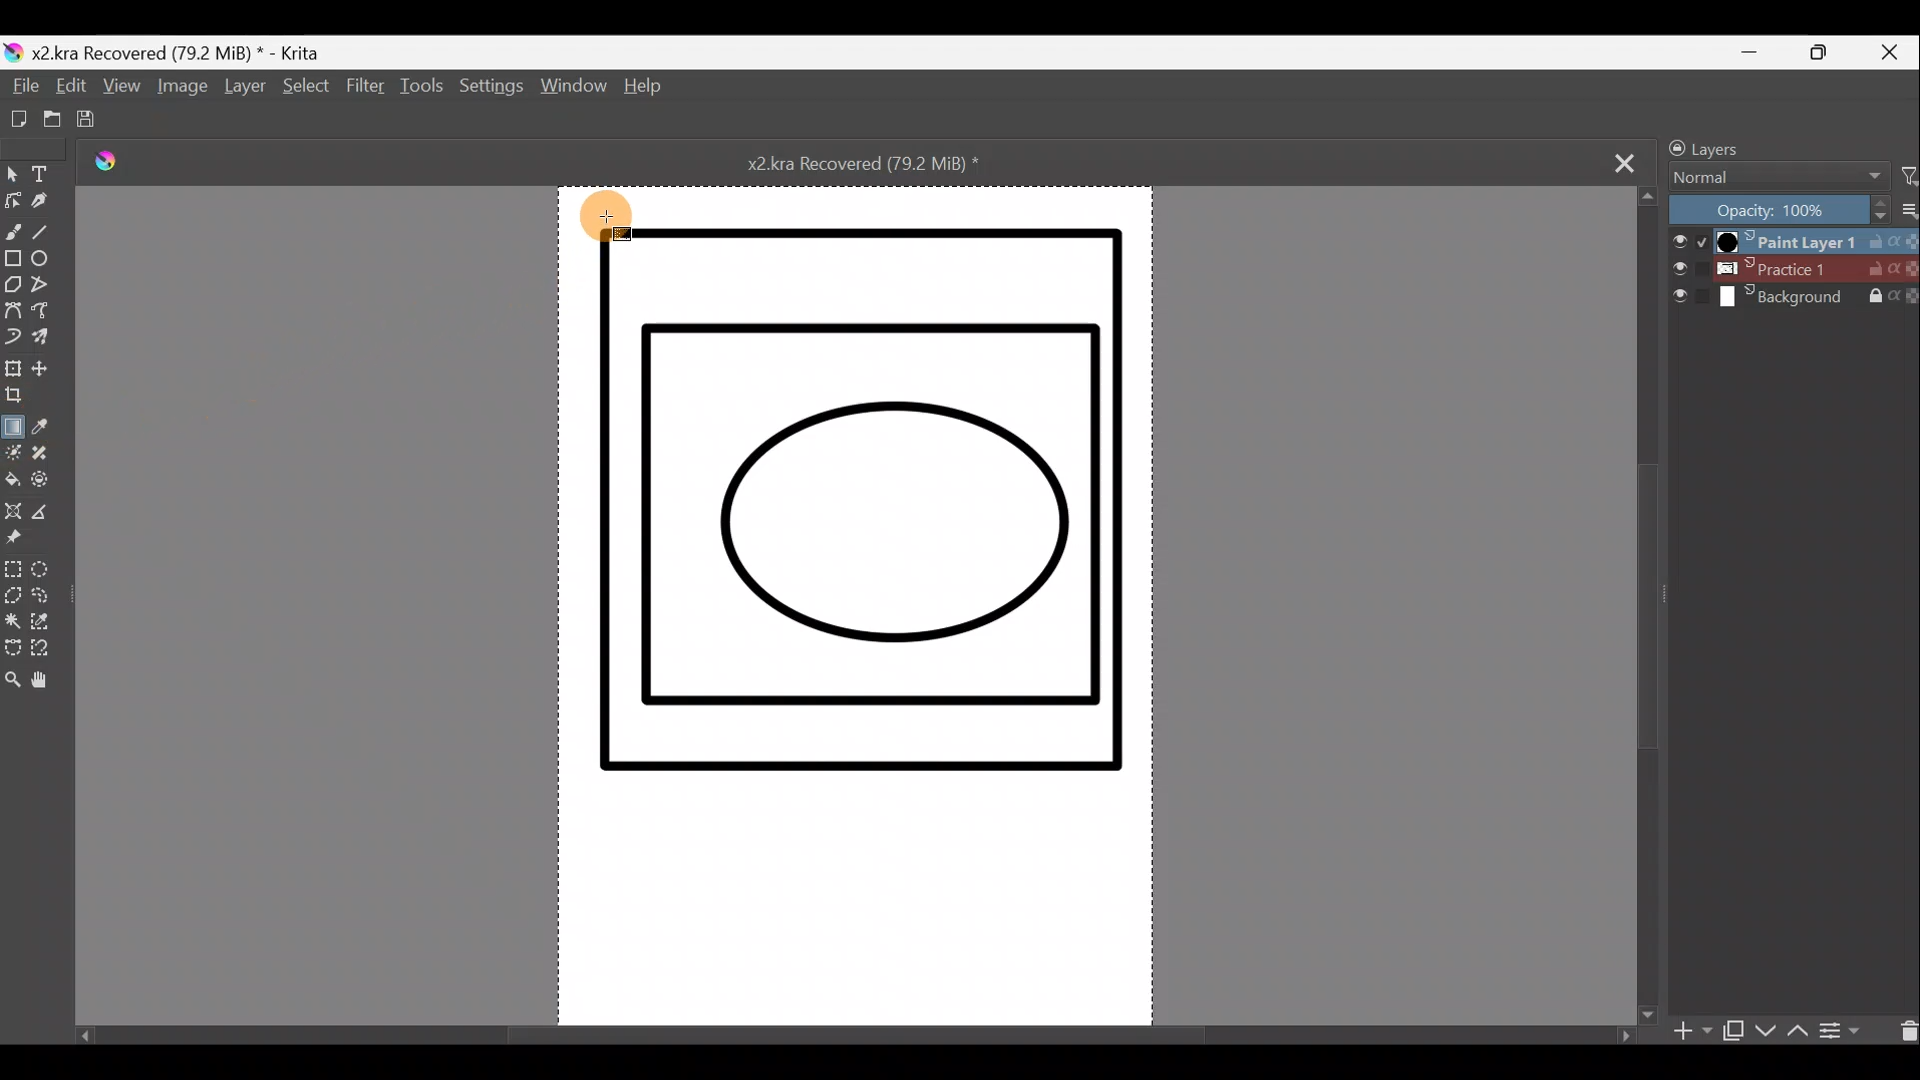 This screenshot has width=1920, height=1080. What do you see at coordinates (45, 626) in the screenshot?
I see `Similar colour selection tool` at bounding box center [45, 626].